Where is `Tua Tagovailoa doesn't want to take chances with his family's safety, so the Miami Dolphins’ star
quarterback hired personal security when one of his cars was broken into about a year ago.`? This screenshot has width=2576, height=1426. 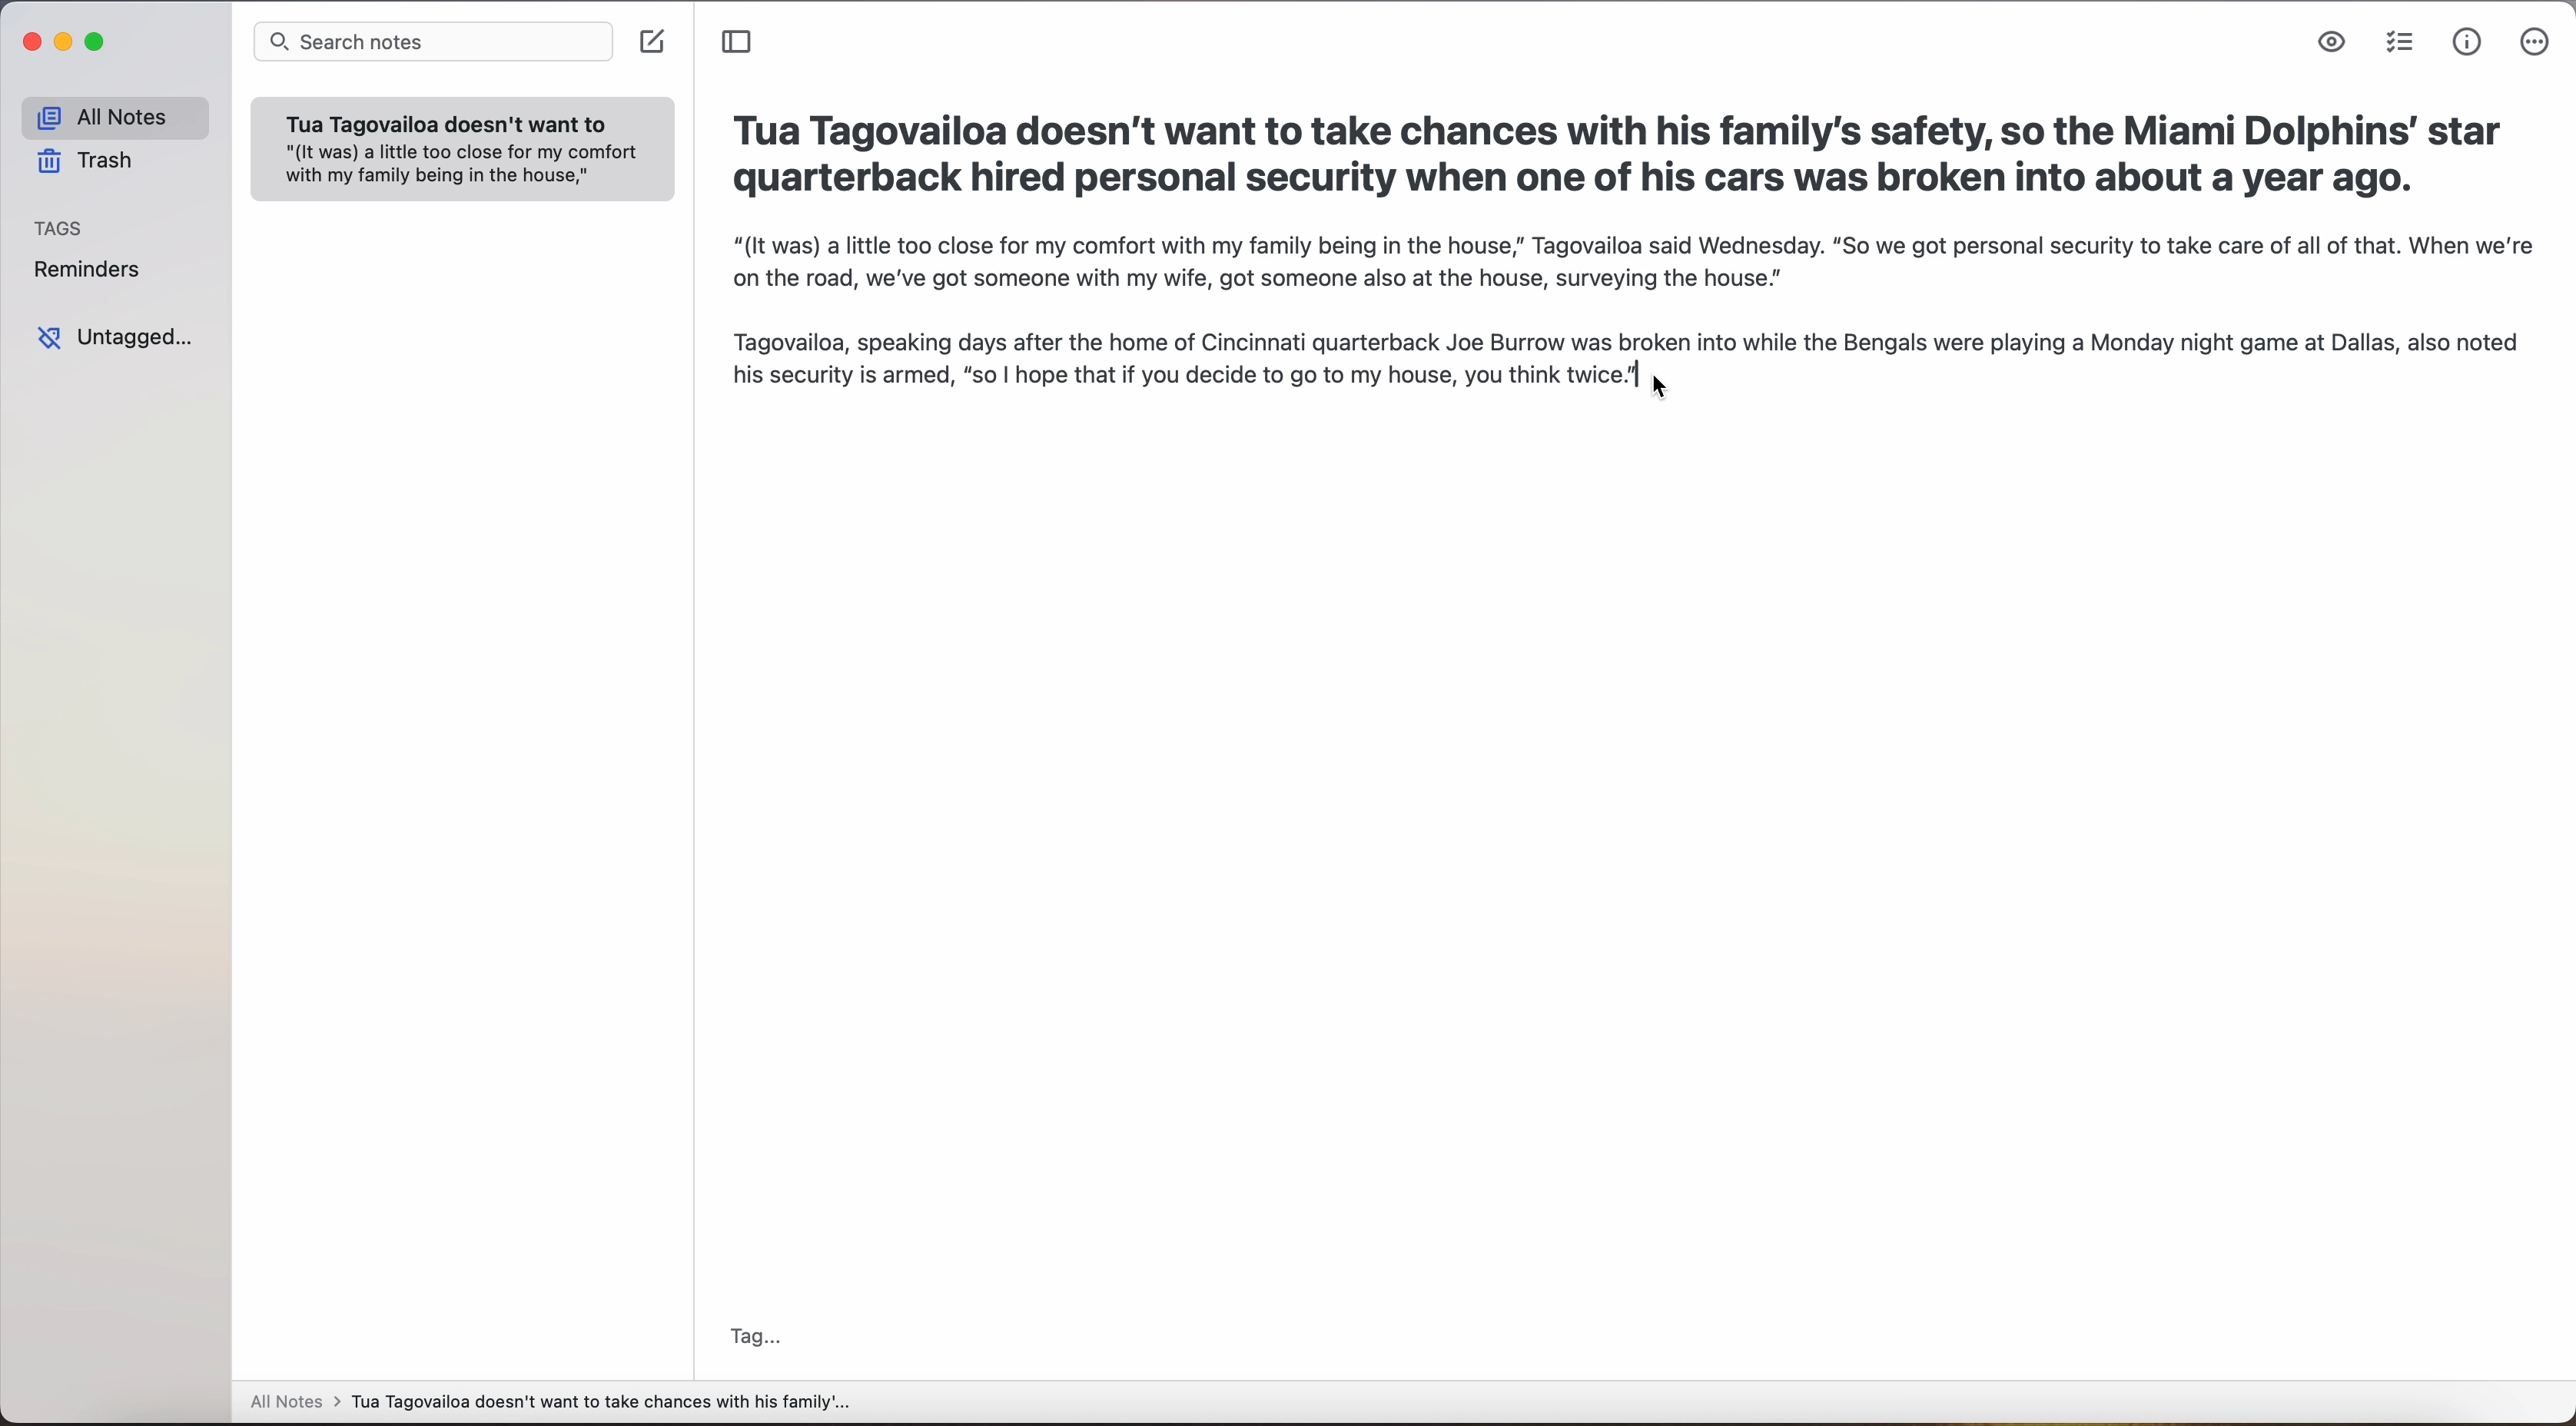
Tua Tagovailoa doesn't want to take chances with his family's safety, so the Miami Dolphins’ star
quarterback hired personal security when one of his cars was broken into about a year ago. is located at coordinates (1621, 152).